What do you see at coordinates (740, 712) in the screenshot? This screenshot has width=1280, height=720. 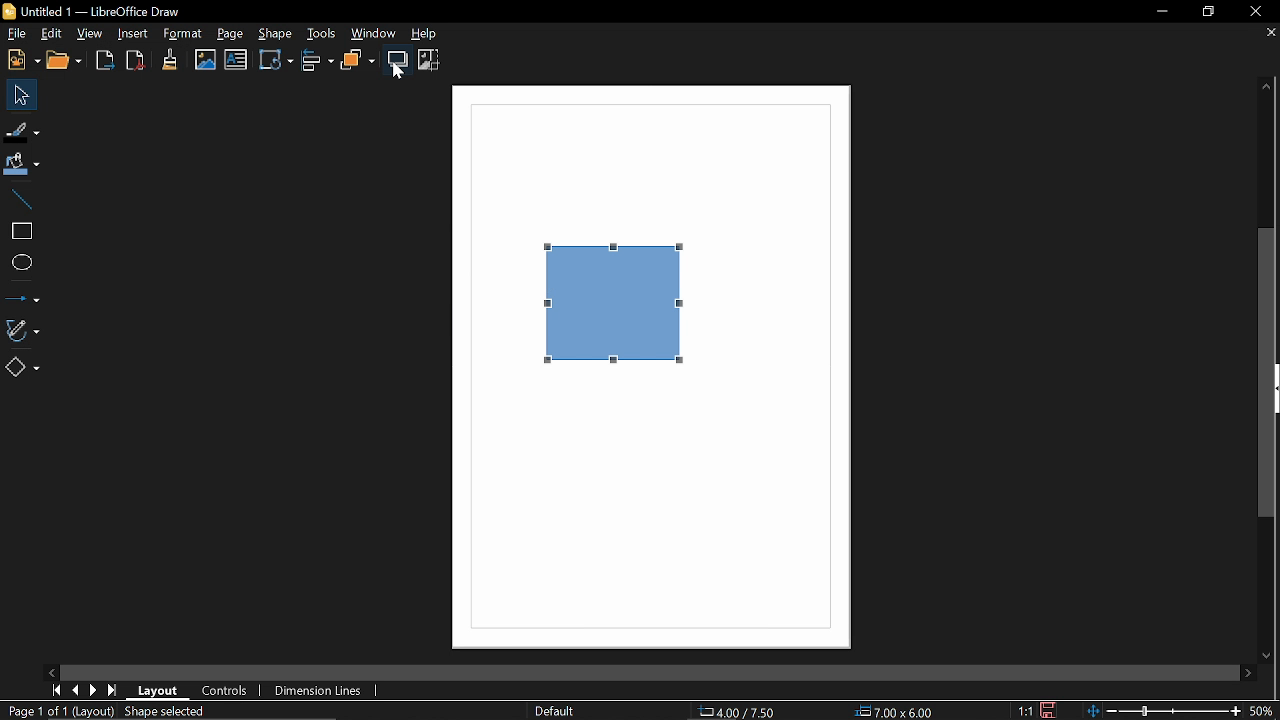 I see `Position` at bounding box center [740, 712].